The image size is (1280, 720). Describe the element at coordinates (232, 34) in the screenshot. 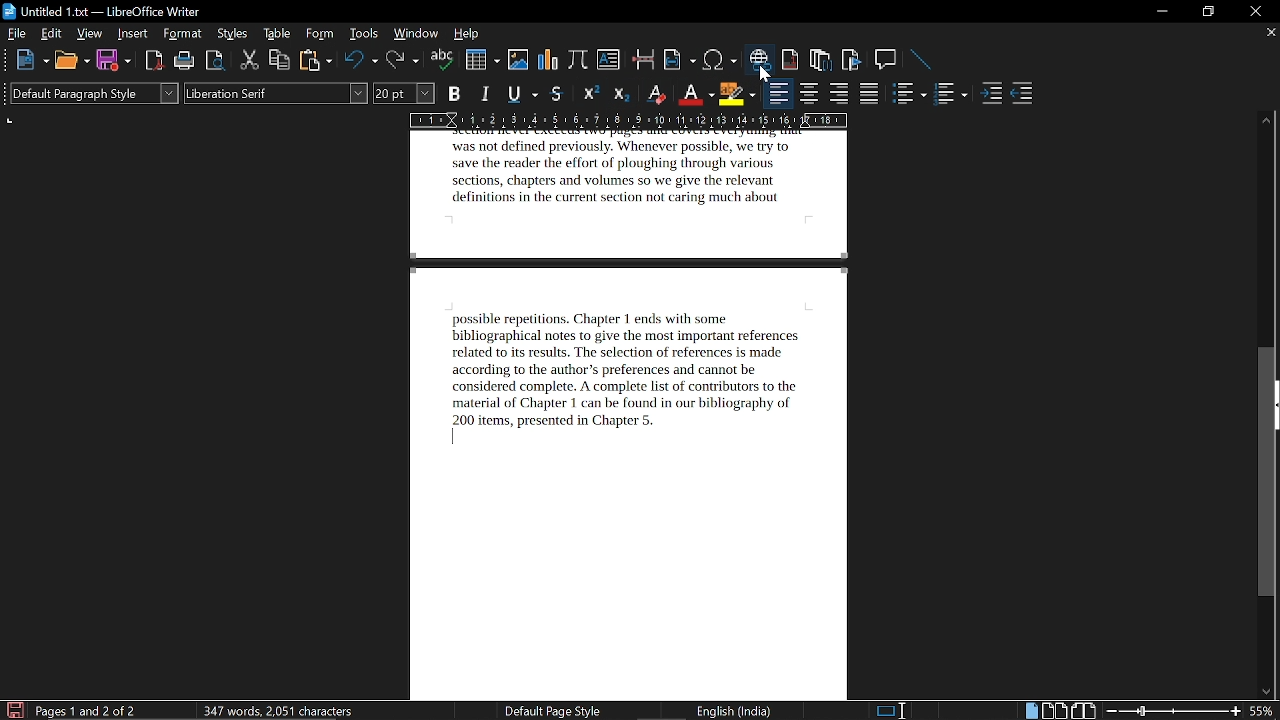

I see `styles` at that location.